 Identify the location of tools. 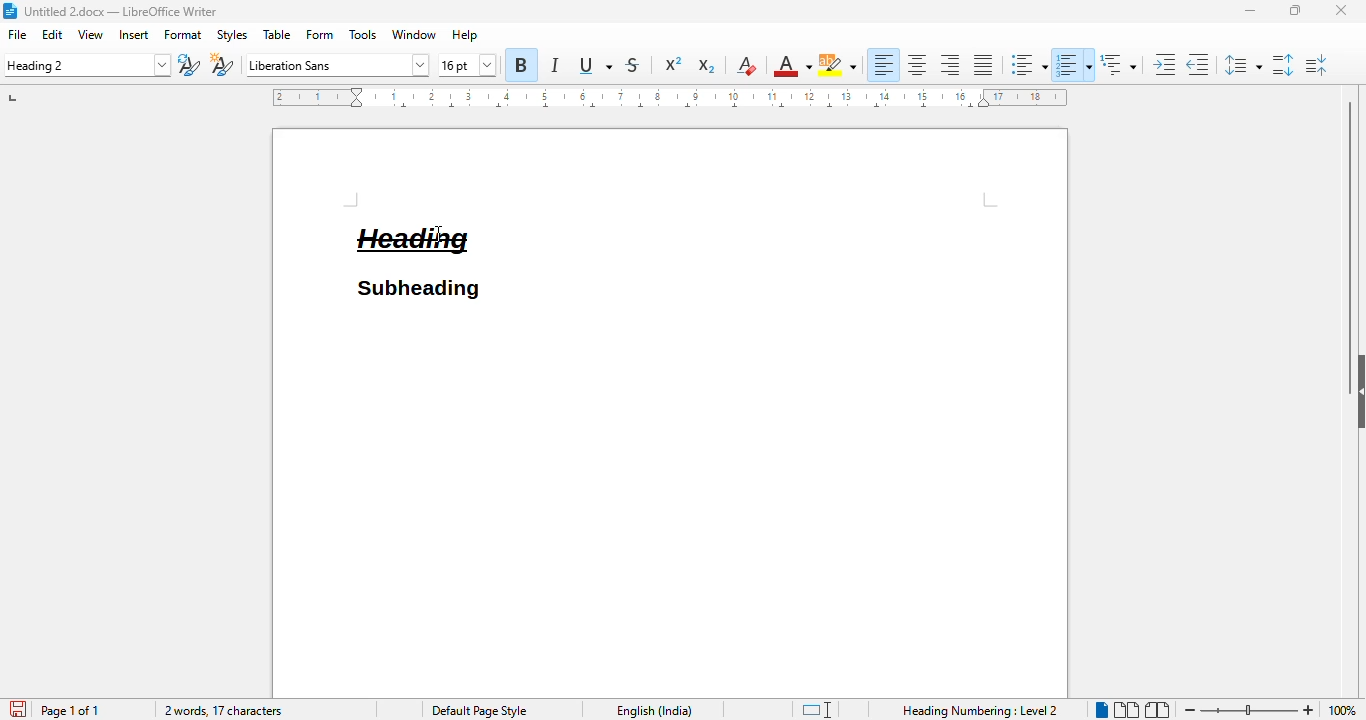
(364, 34).